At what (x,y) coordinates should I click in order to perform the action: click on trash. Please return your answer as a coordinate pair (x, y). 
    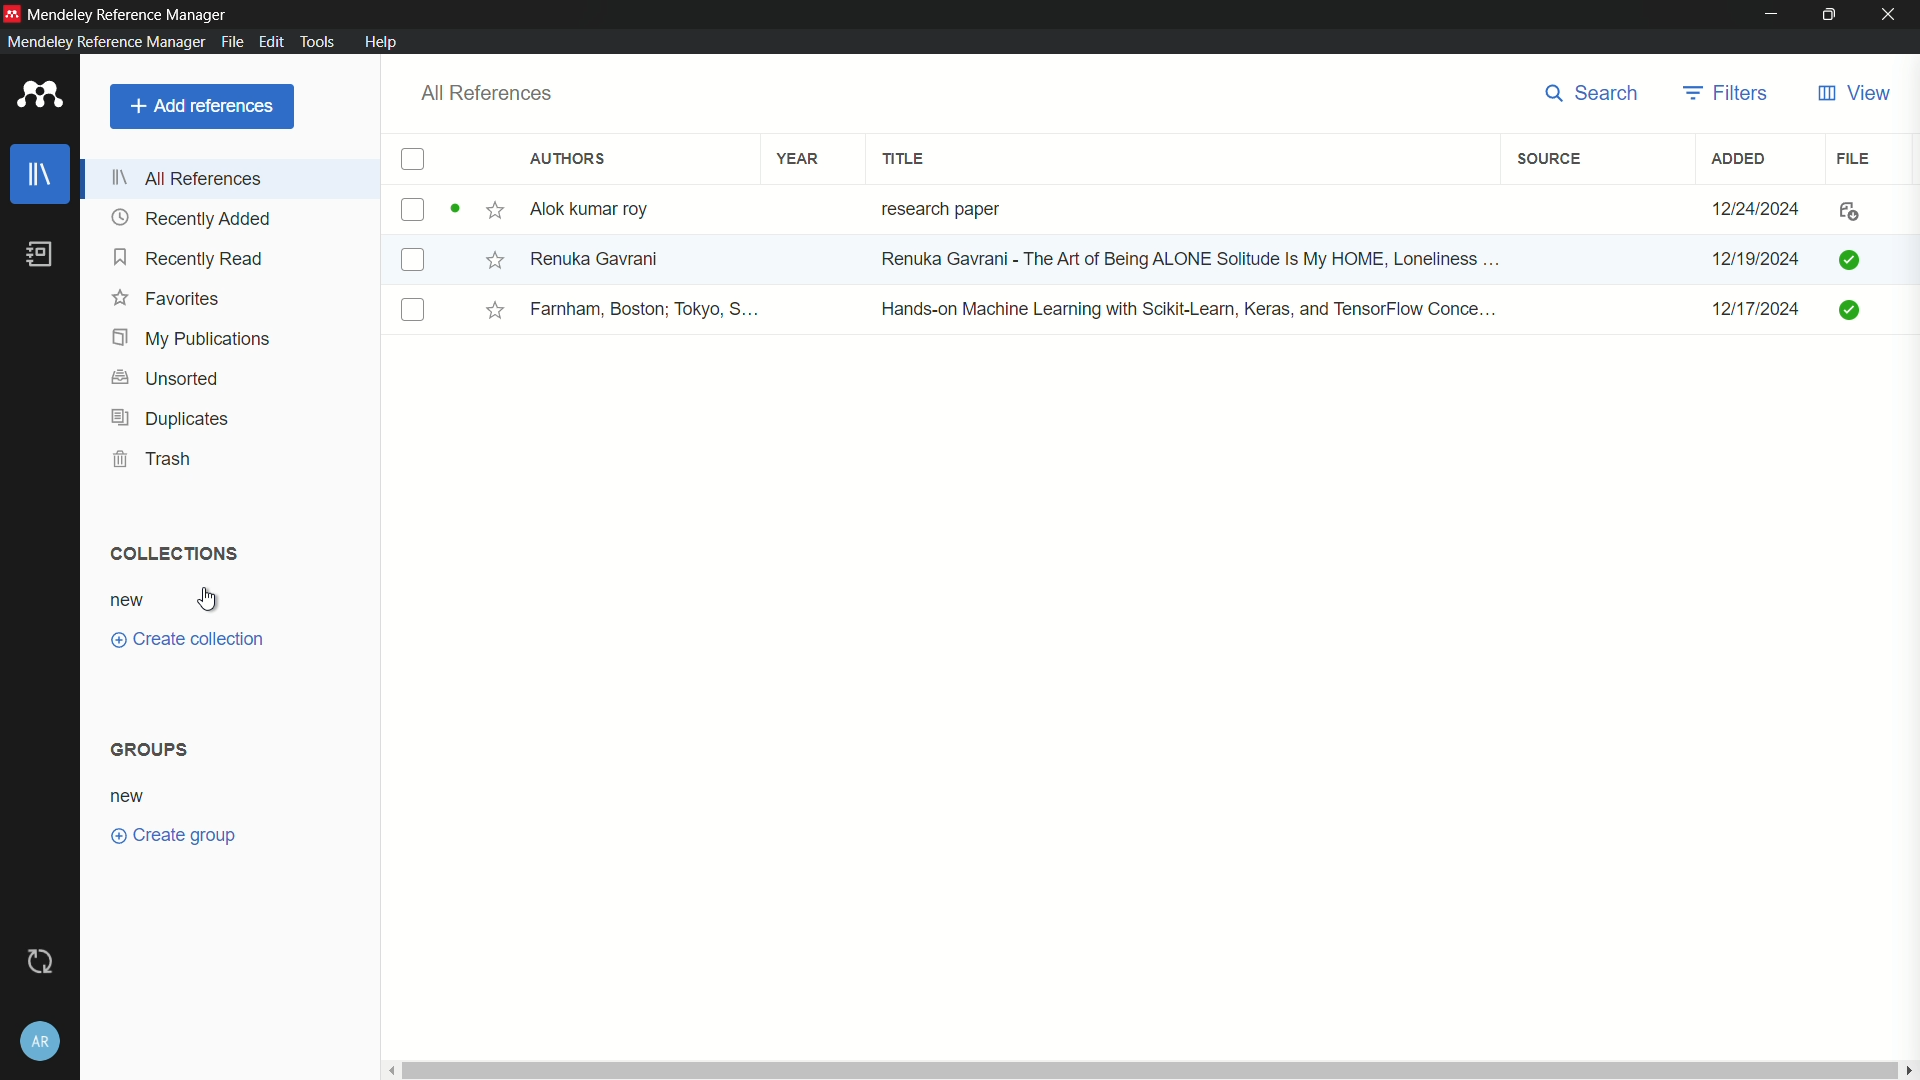
    Looking at the image, I should click on (151, 458).